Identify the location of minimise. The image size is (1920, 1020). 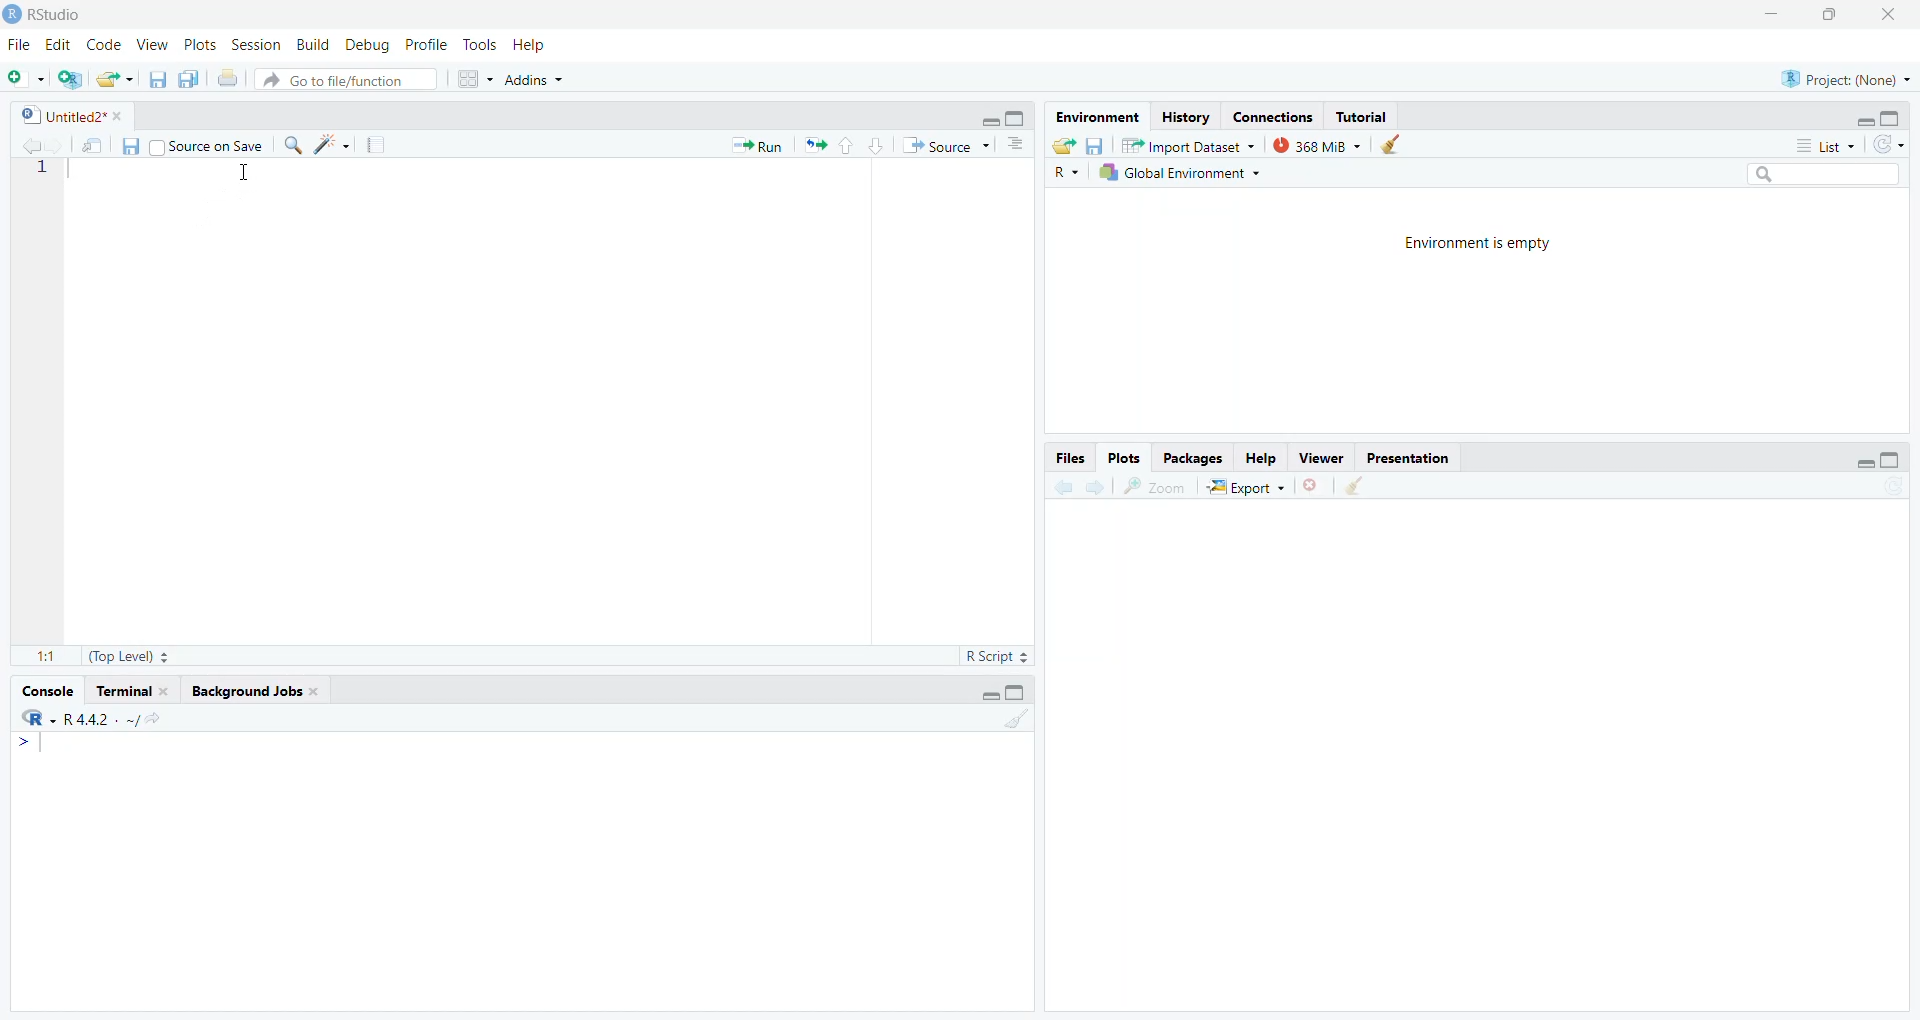
(1772, 8).